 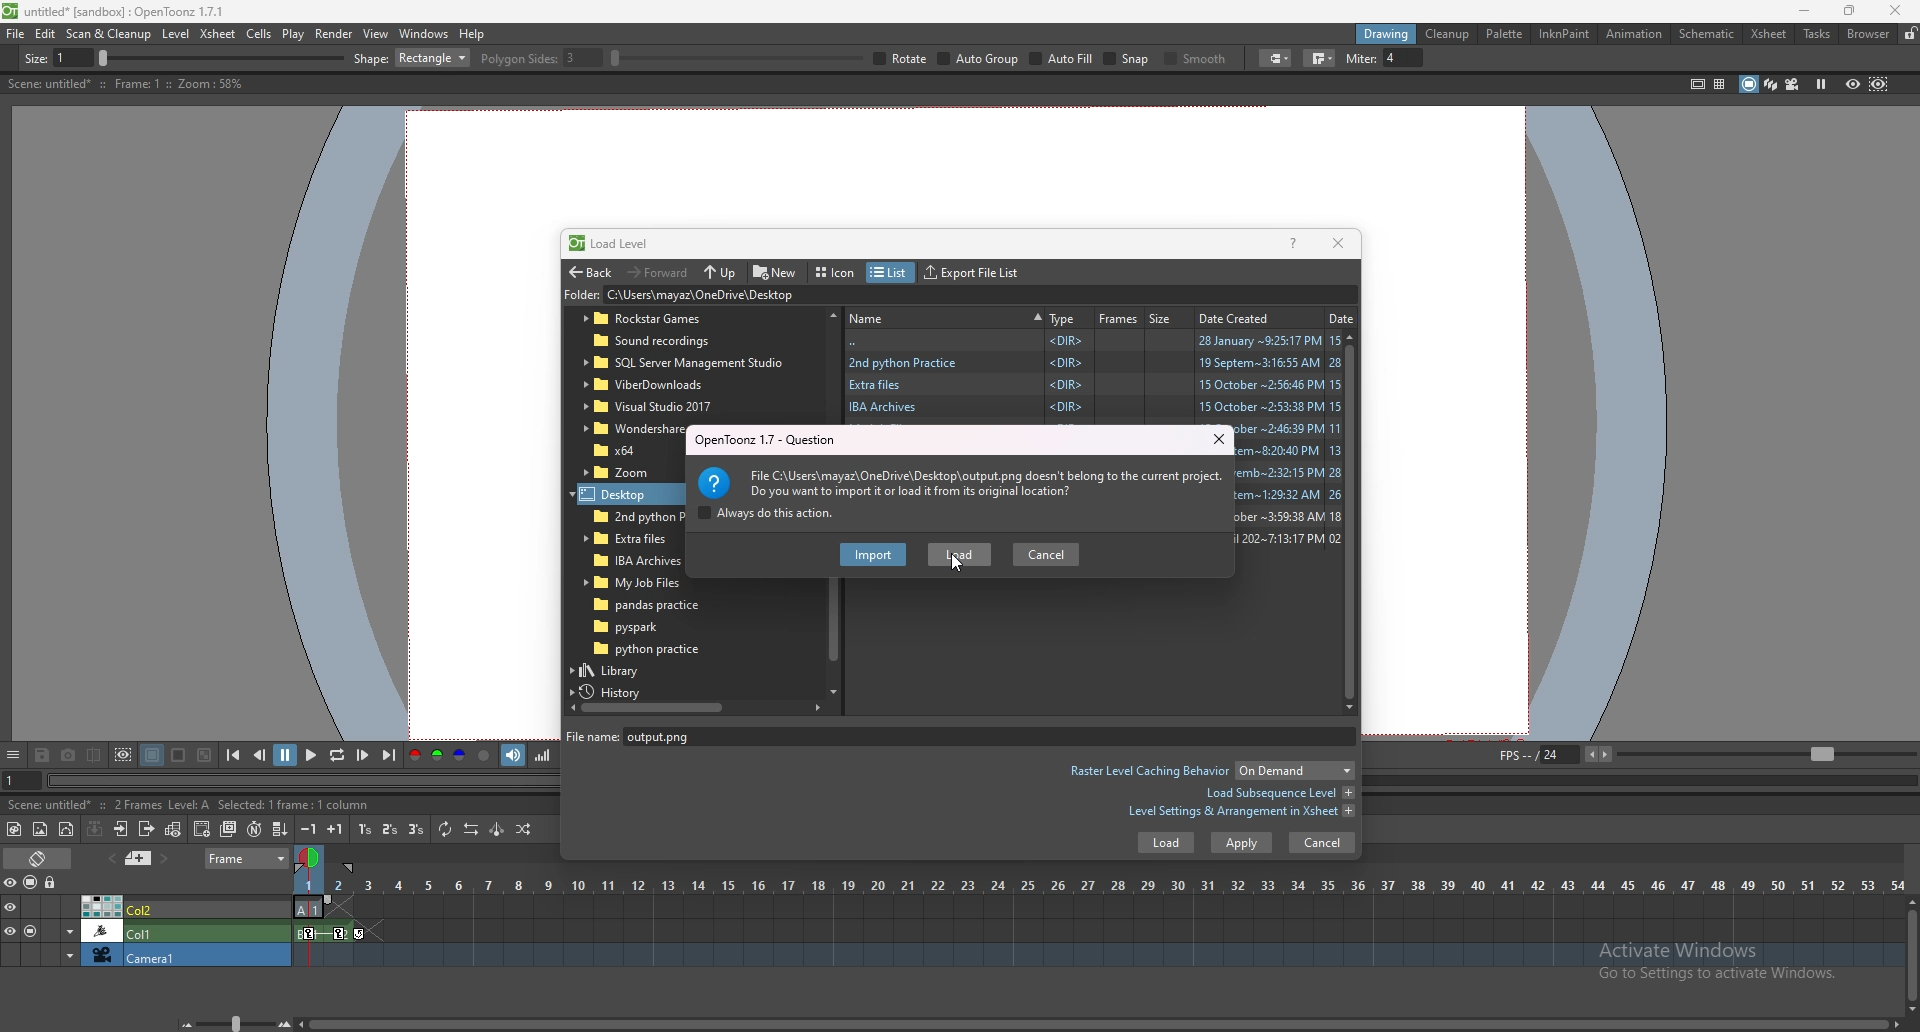 What do you see at coordinates (632, 583) in the screenshot?
I see `folder` at bounding box center [632, 583].